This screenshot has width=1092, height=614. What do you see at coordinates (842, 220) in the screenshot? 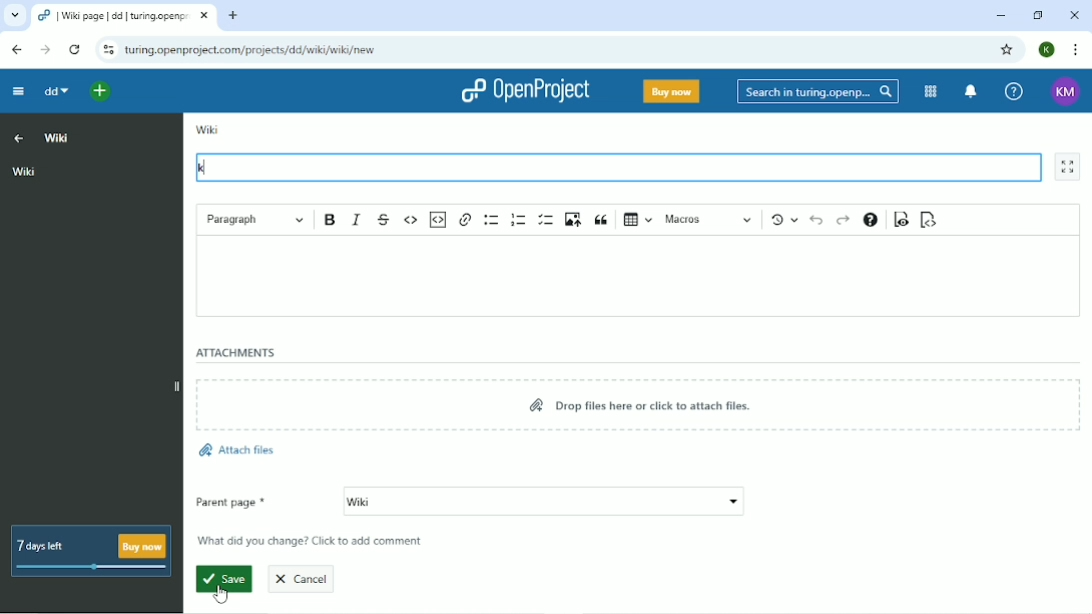
I see `Redo` at bounding box center [842, 220].